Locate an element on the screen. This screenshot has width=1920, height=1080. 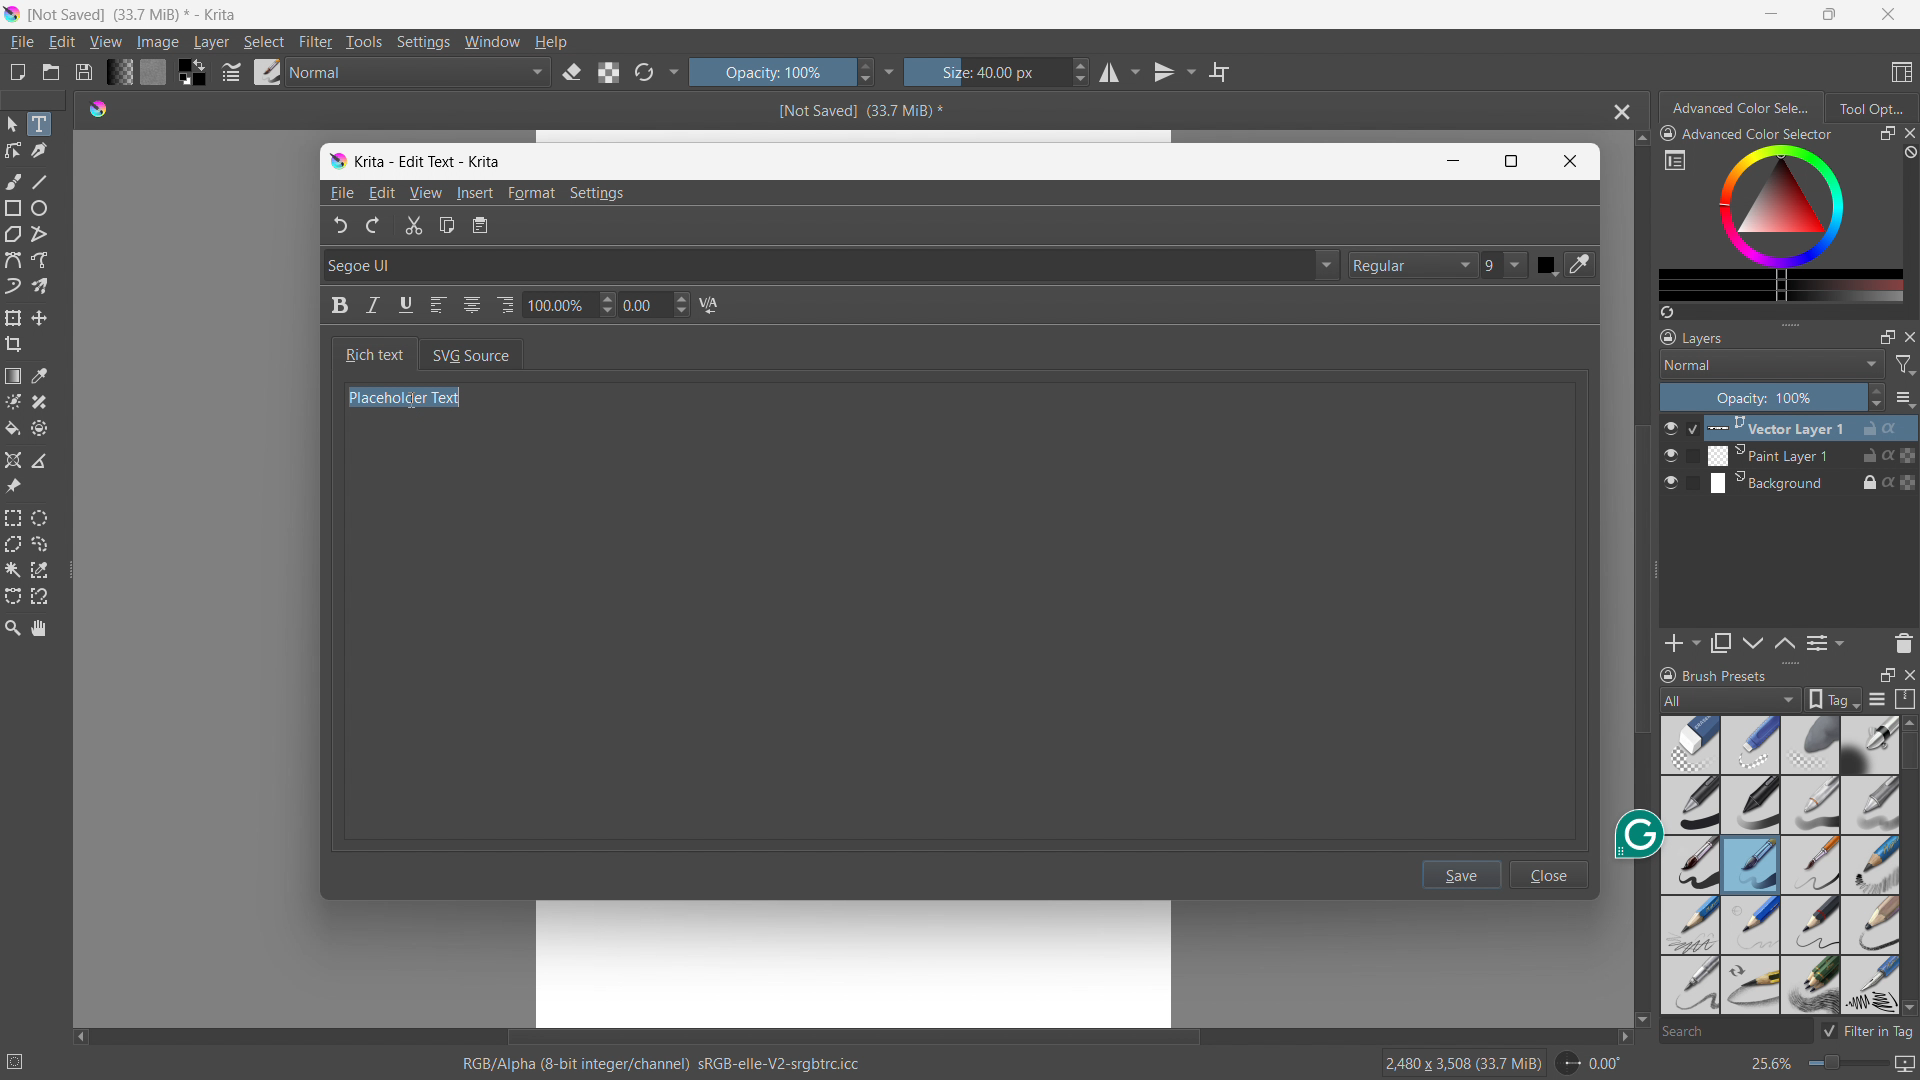
smart patch tool is located at coordinates (39, 402).